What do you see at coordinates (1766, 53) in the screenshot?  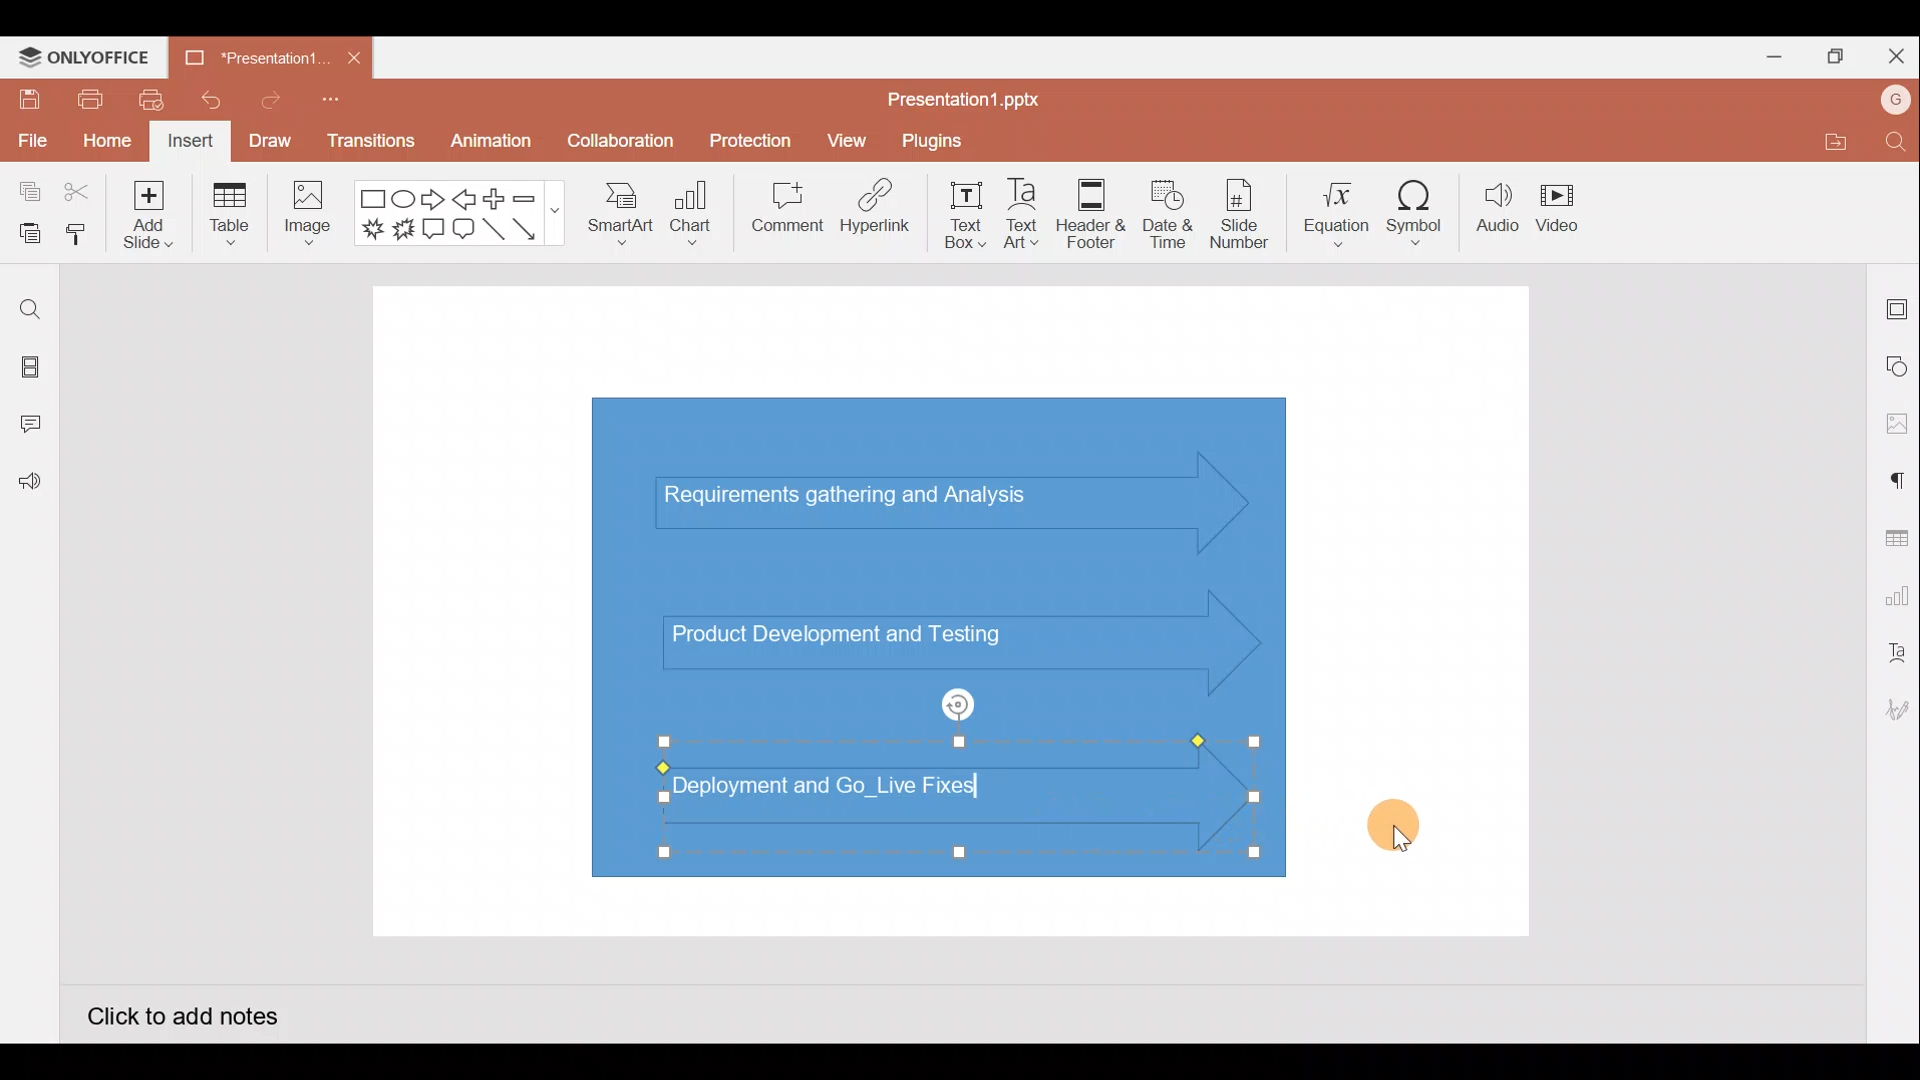 I see `Minimize` at bounding box center [1766, 53].